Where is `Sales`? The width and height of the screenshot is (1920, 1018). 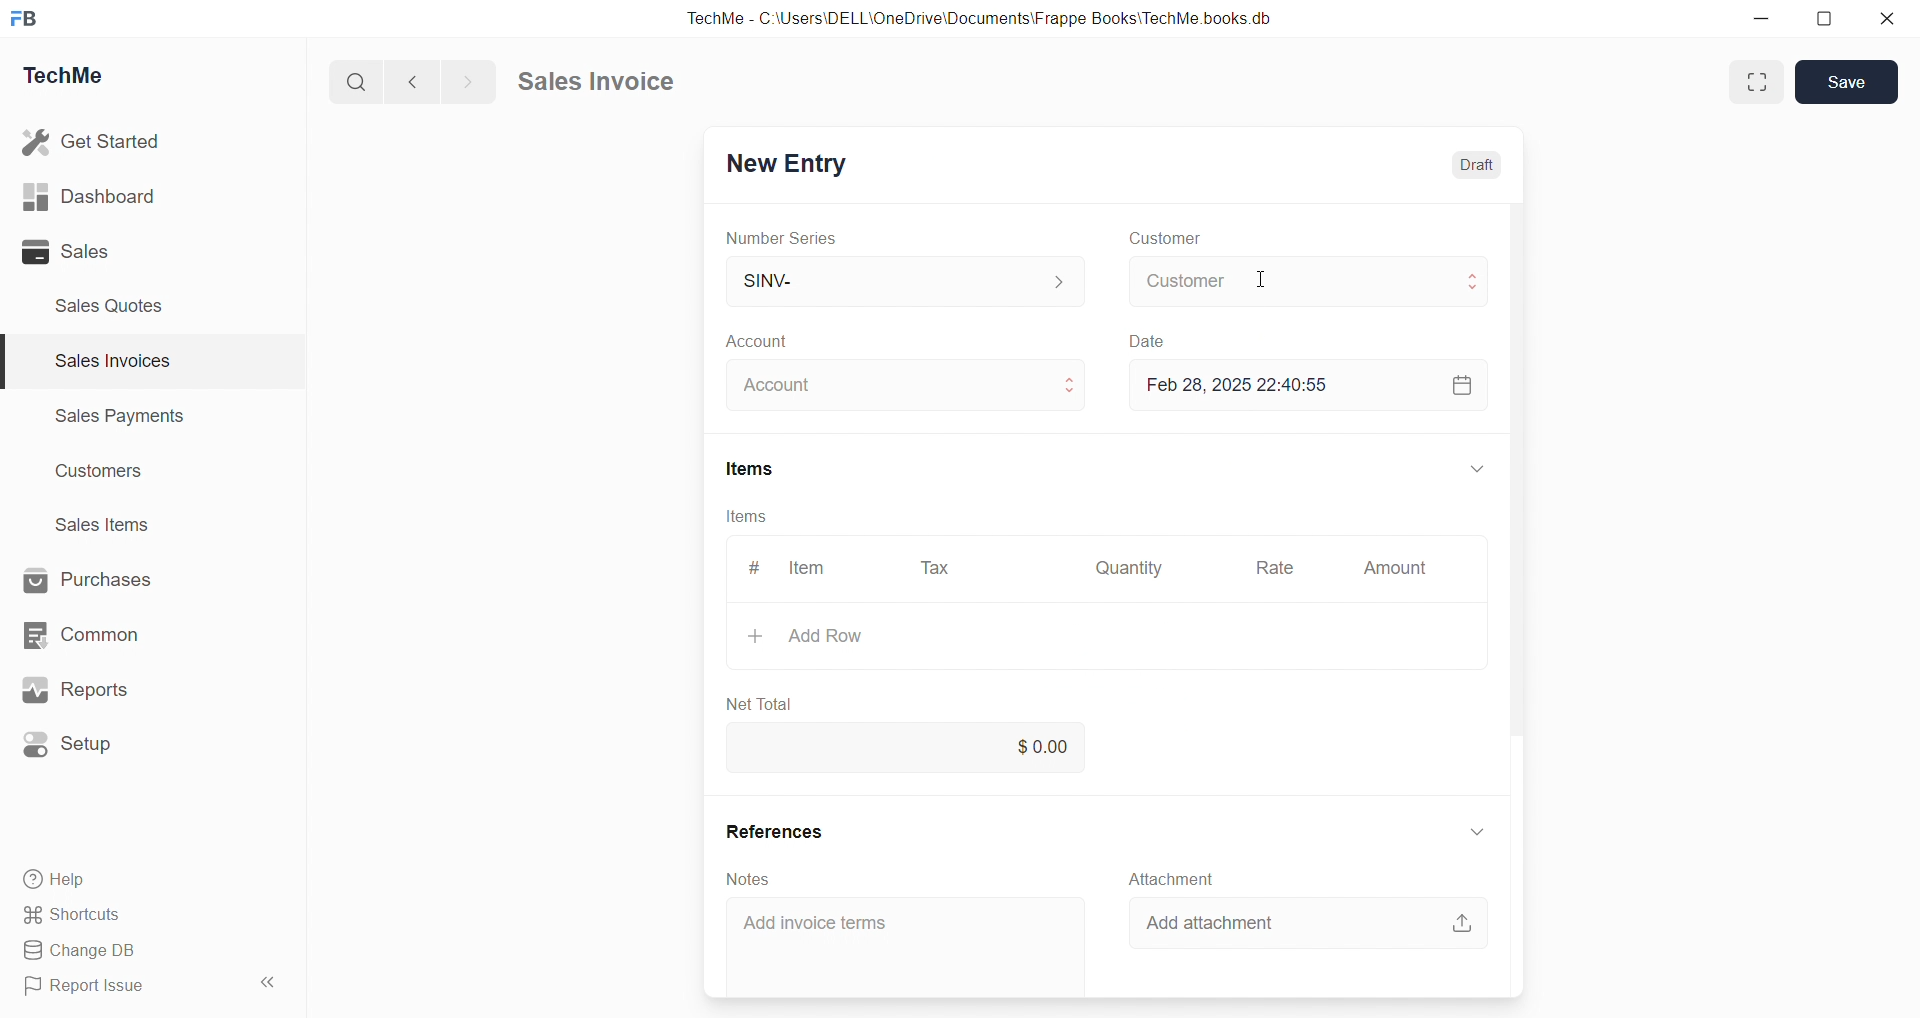
Sales is located at coordinates (66, 251).